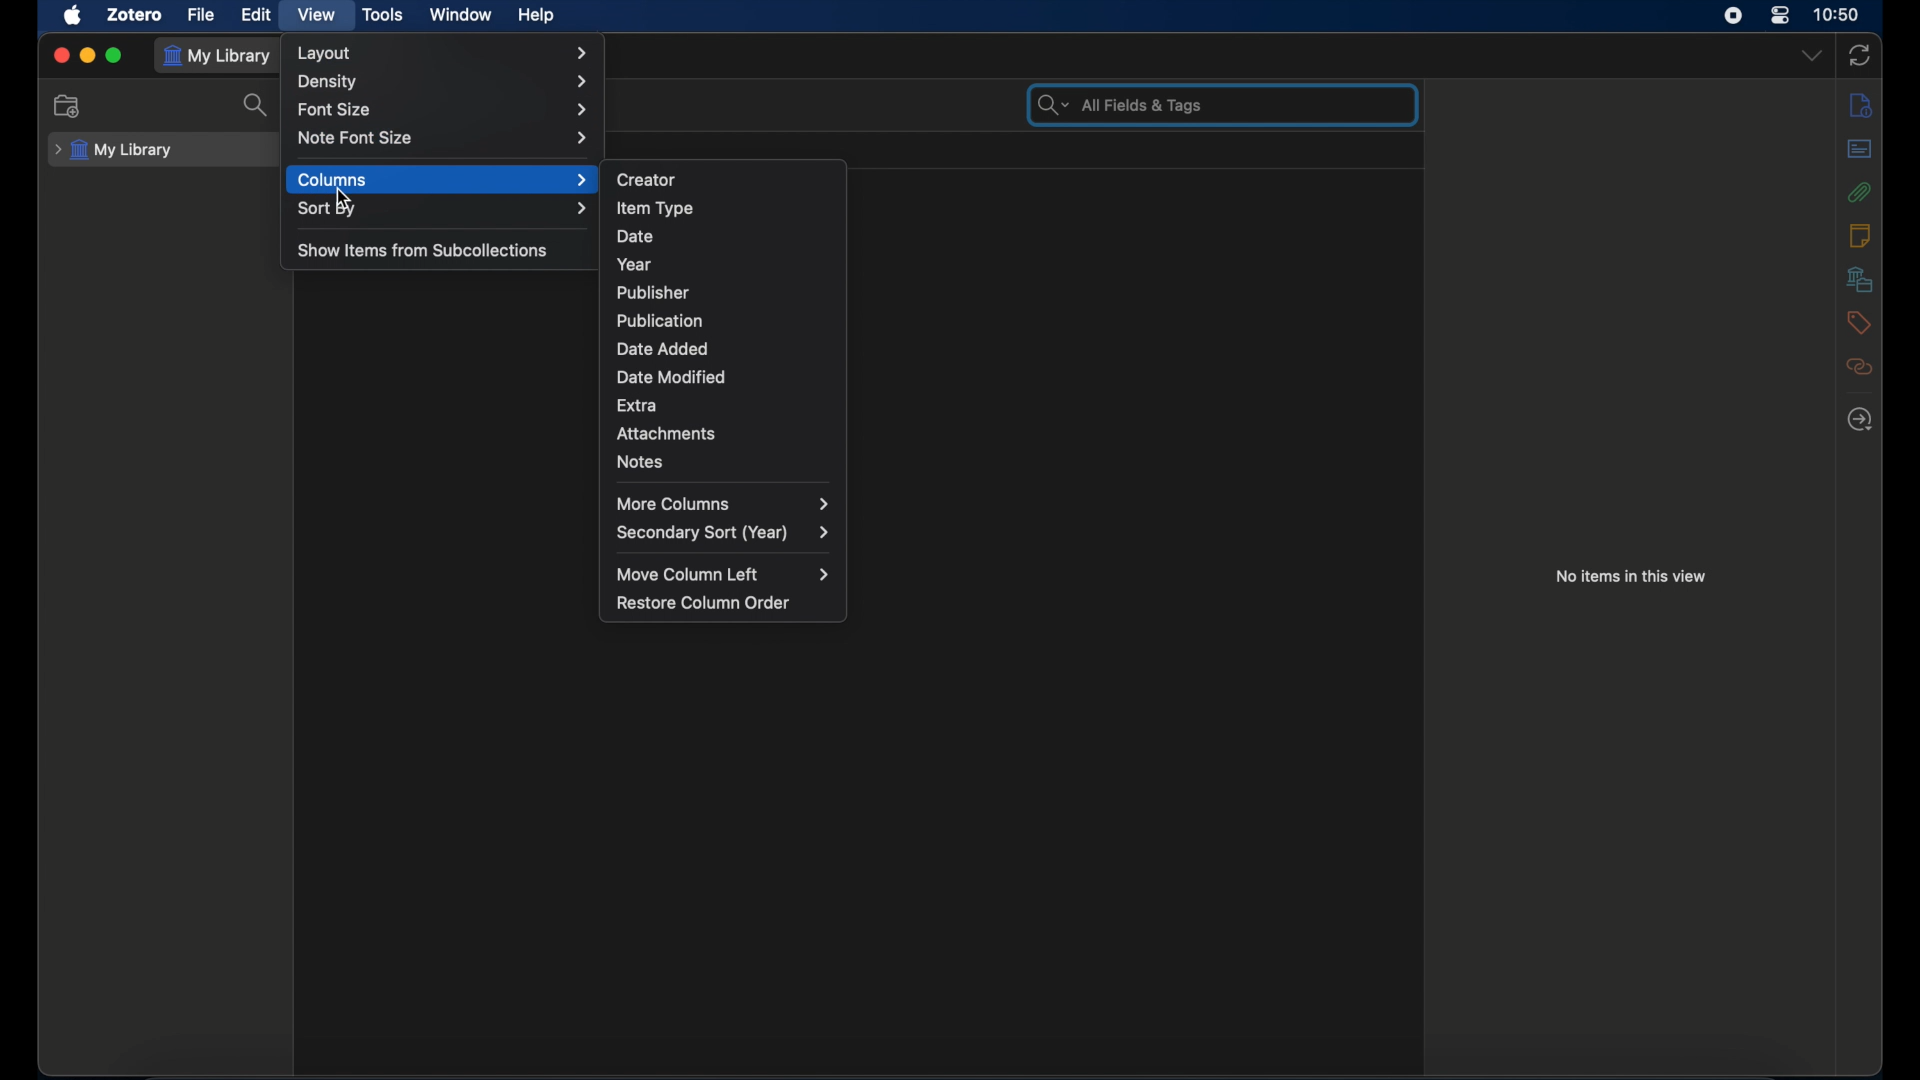  What do you see at coordinates (382, 16) in the screenshot?
I see `tools` at bounding box center [382, 16].